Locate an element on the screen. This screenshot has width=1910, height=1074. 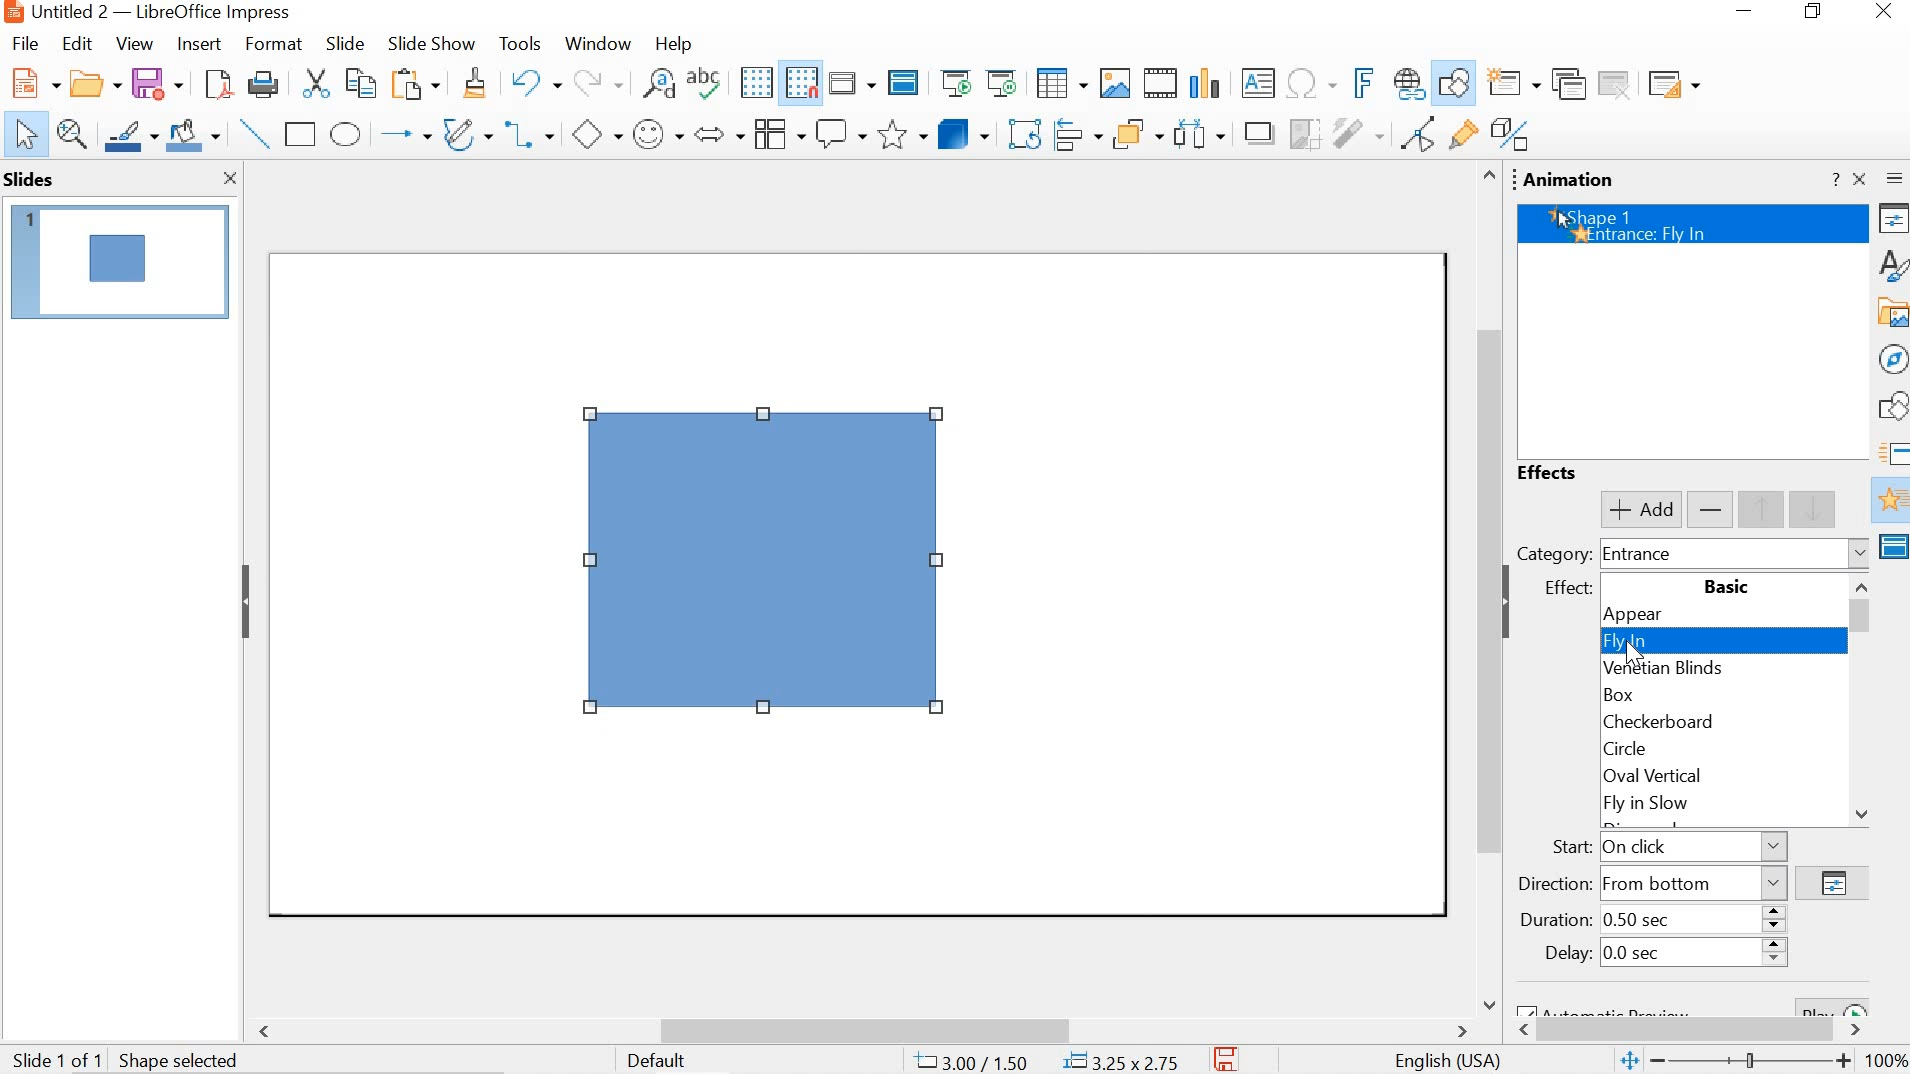
3.25x2.75 is located at coordinates (1122, 1059).